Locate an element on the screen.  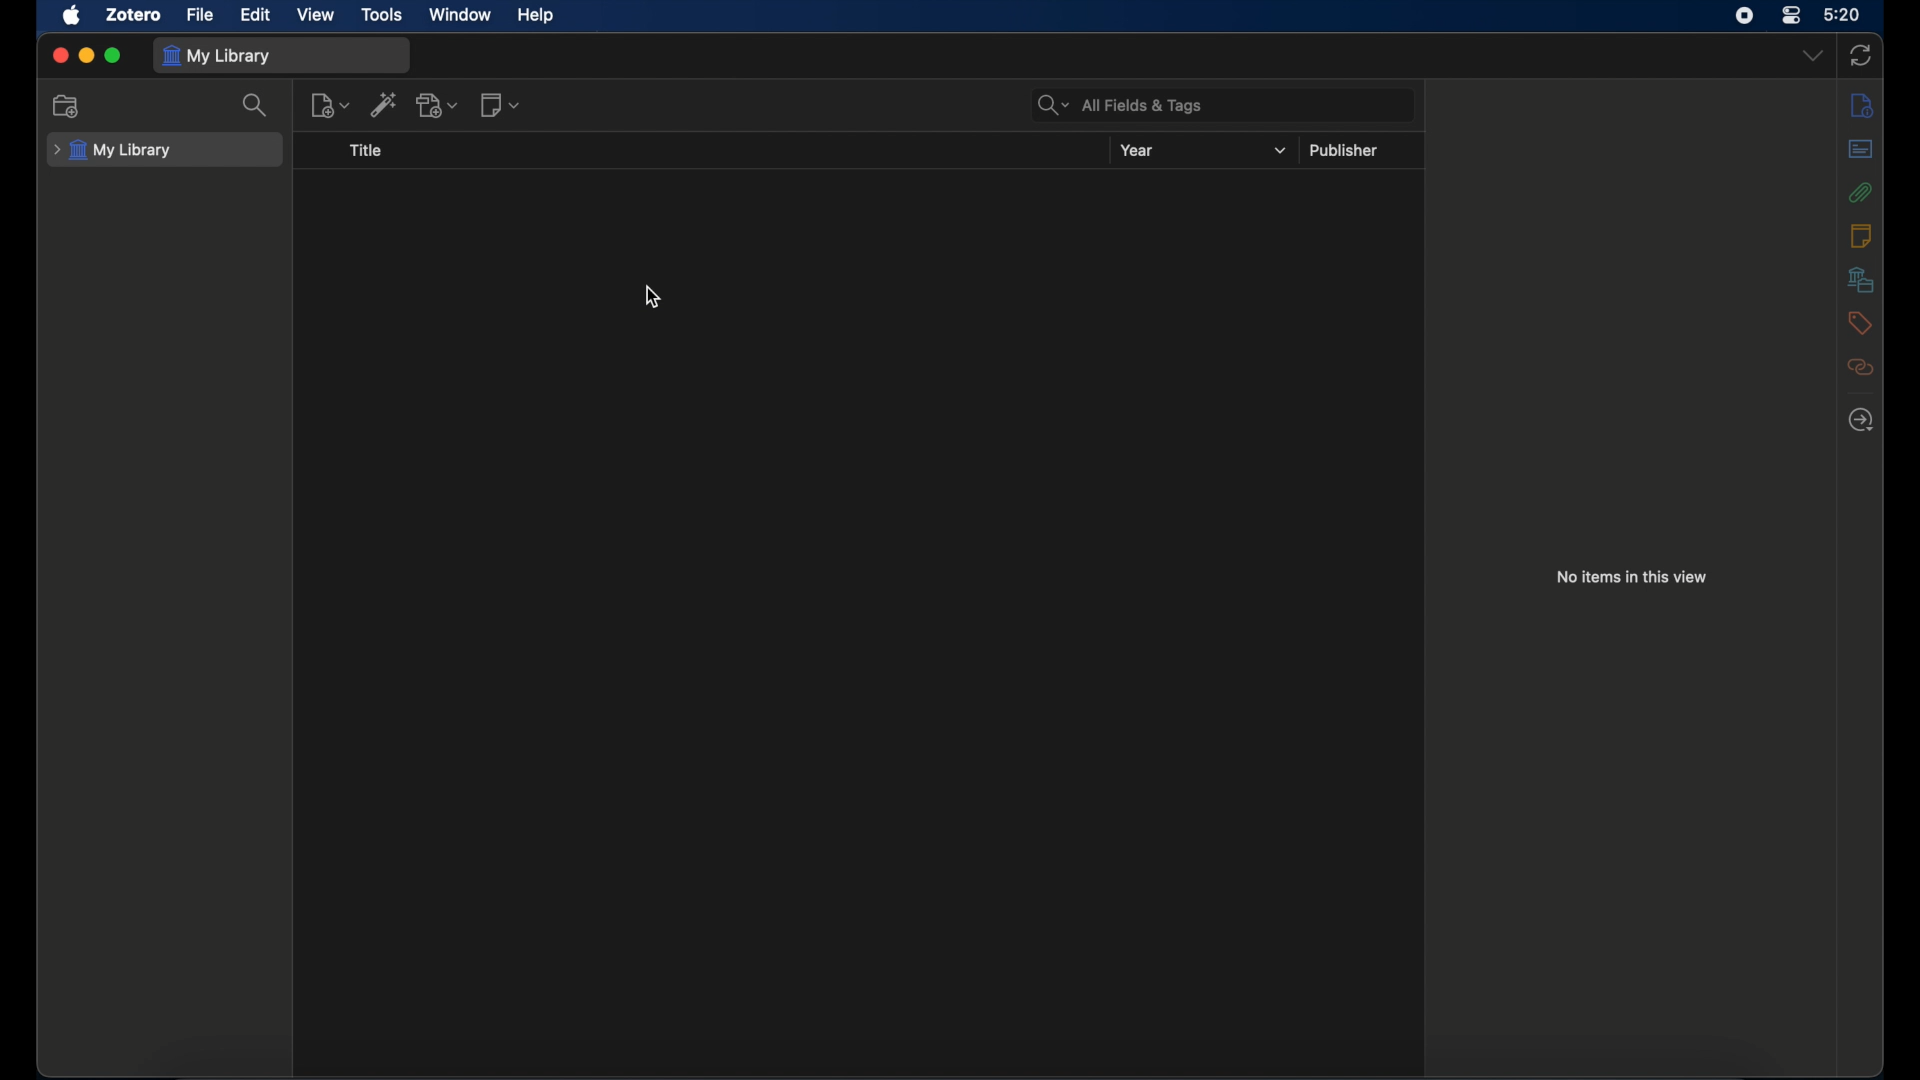
info is located at coordinates (1862, 106).